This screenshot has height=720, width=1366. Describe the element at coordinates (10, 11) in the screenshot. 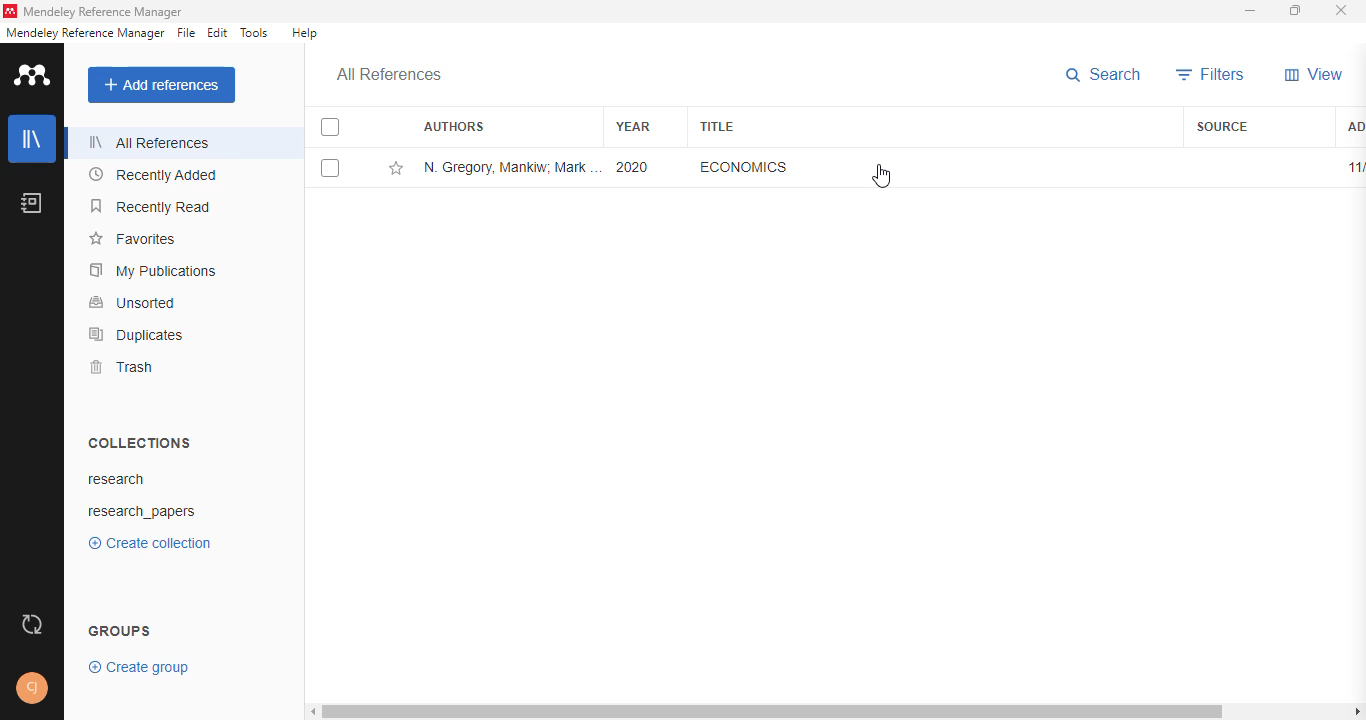

I see `logo` at that location.